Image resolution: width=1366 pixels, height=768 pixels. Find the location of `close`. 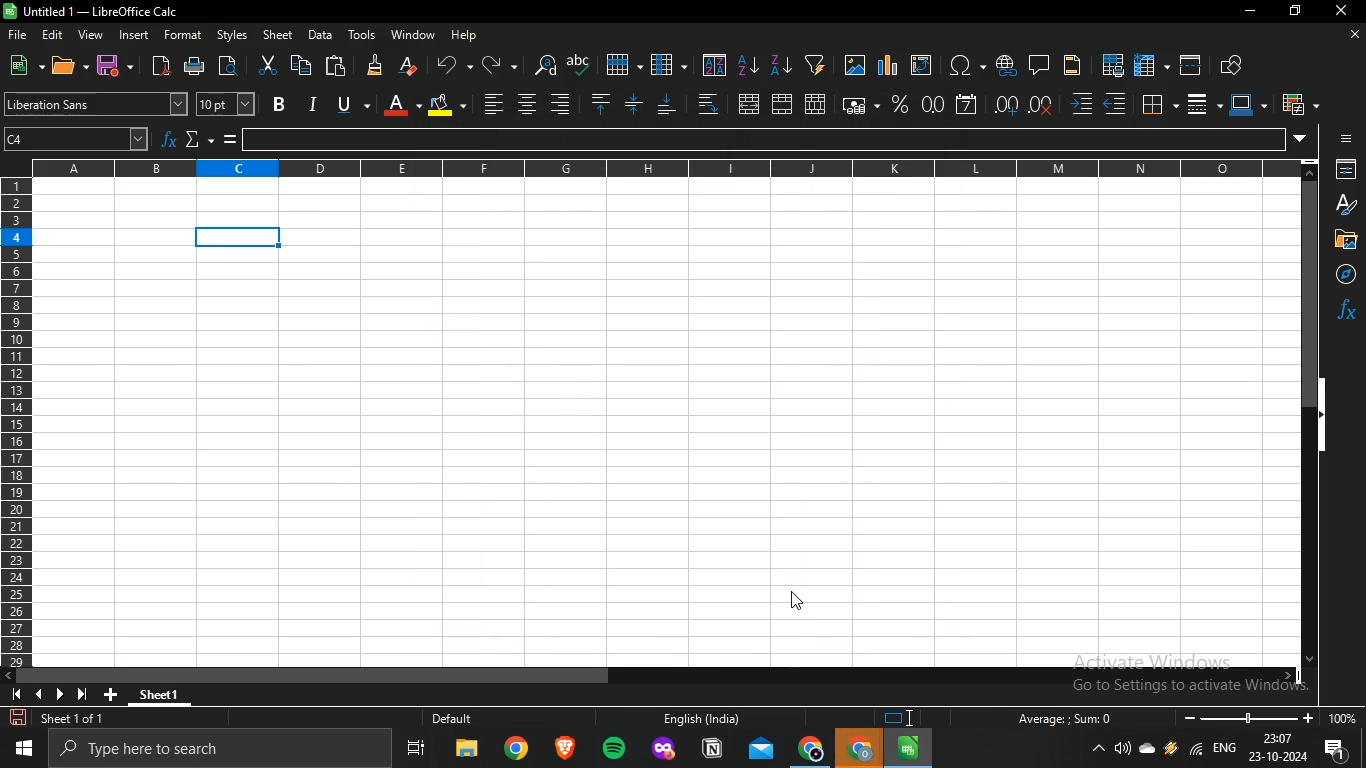

close is located at coordinates (1353, 36).